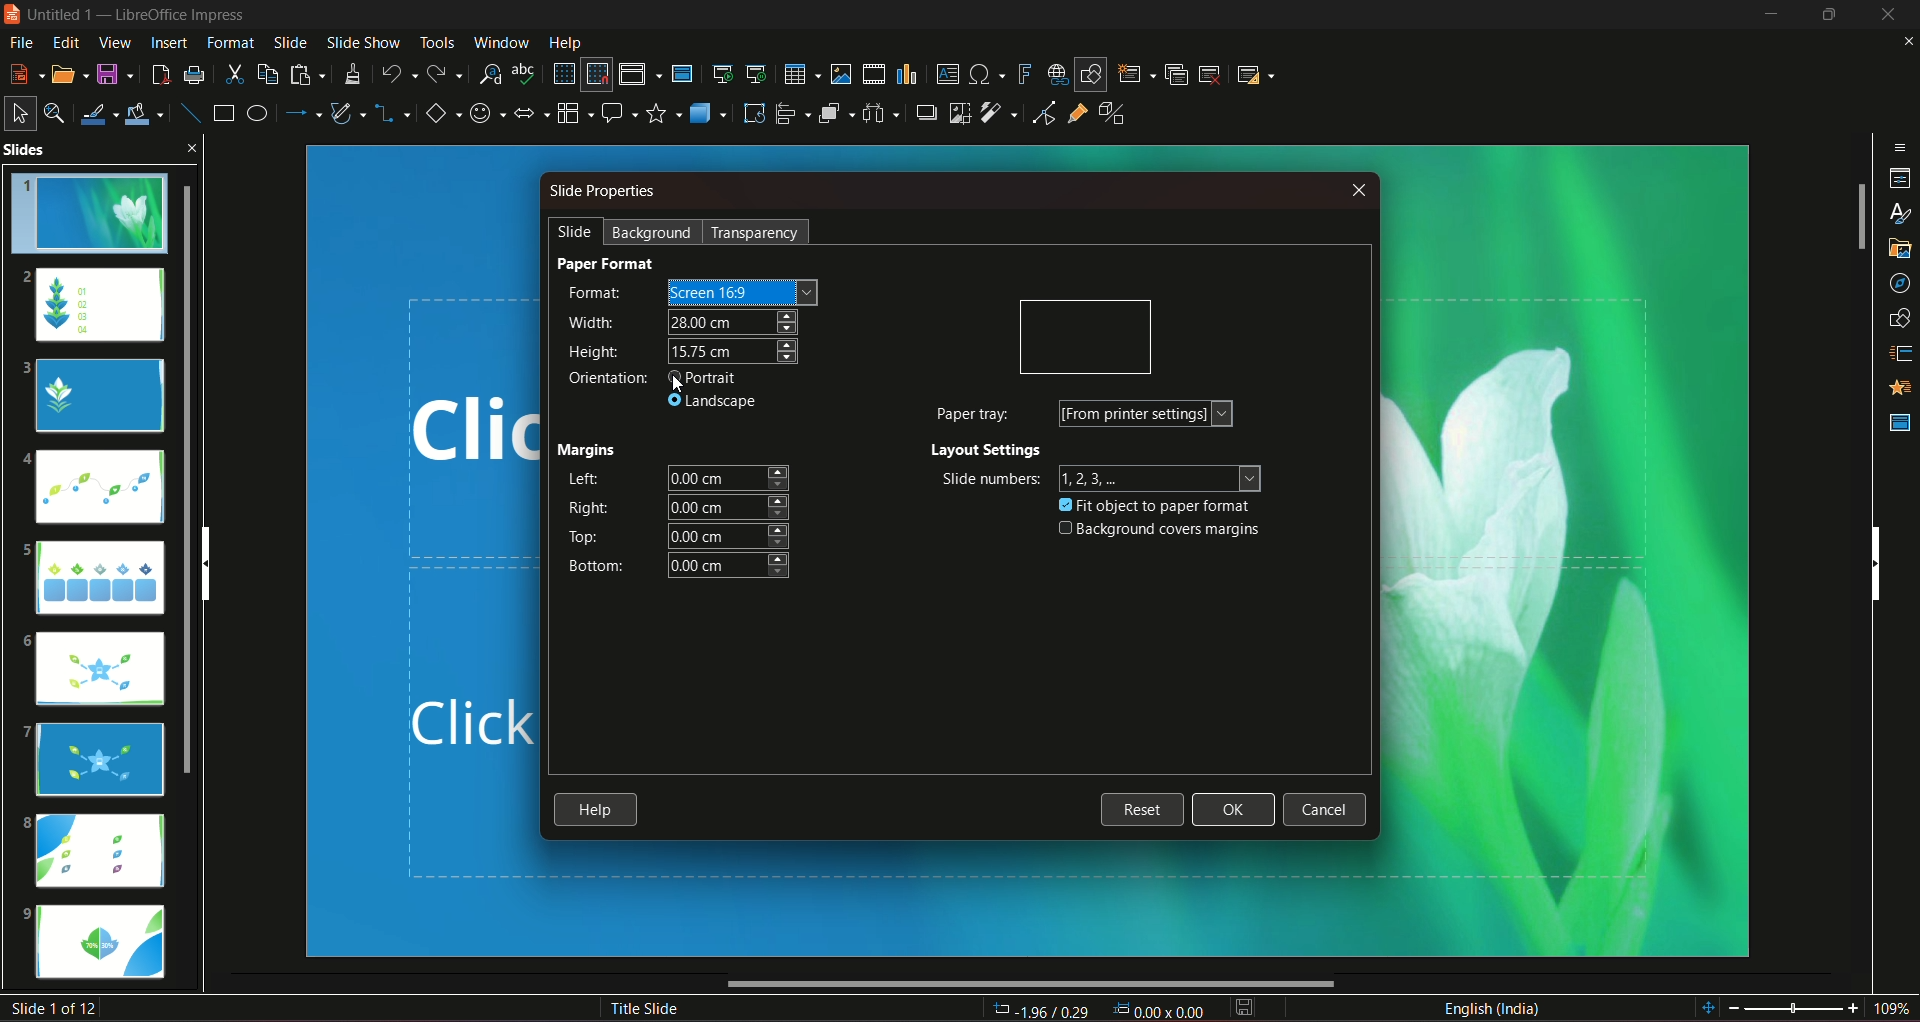 This screenshot has height=1022, width=1920. I want to click on sidebar settings, so click(1900, 145).